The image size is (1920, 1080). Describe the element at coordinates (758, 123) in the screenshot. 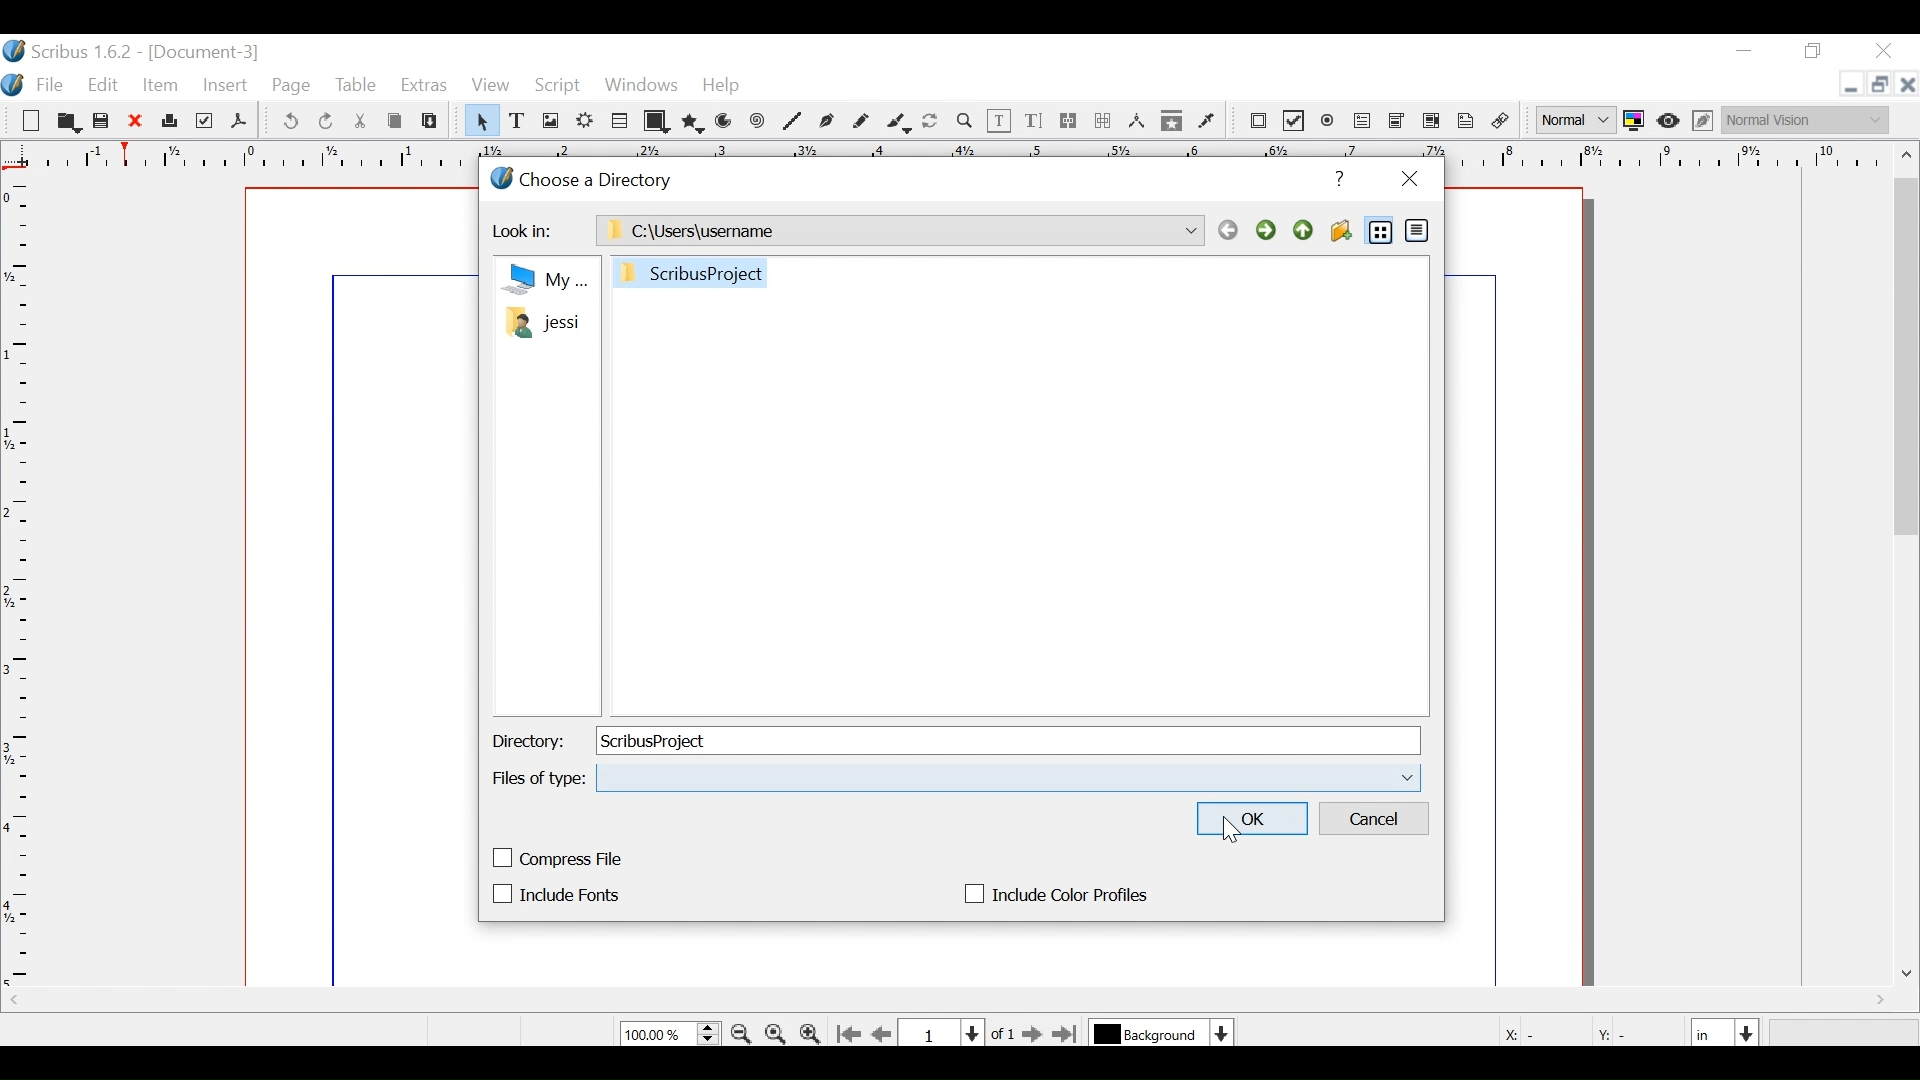

I see `Spiral` at that location.